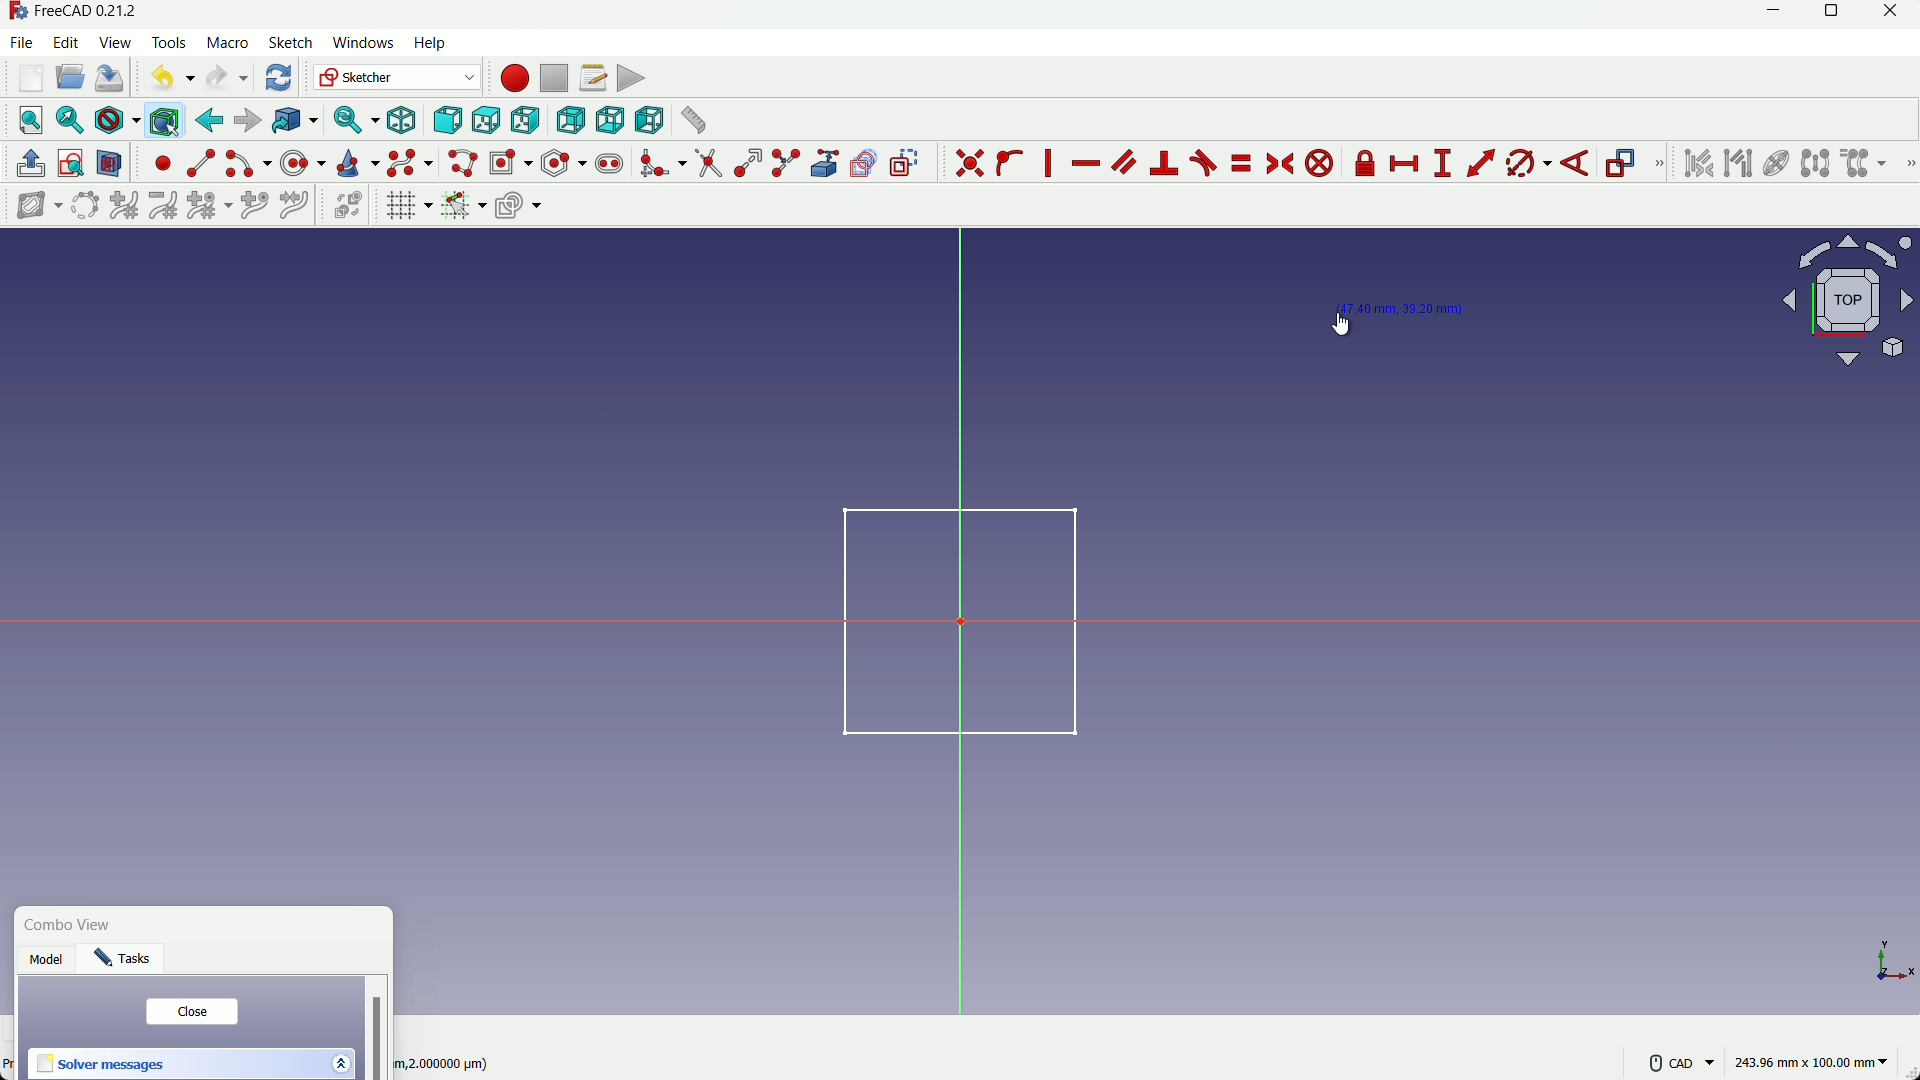 This screenshot has width=1920, height=1080. Describe the element at coordinates (126, 206) in the screenshot. I see `increase B spiline degree` at that location.